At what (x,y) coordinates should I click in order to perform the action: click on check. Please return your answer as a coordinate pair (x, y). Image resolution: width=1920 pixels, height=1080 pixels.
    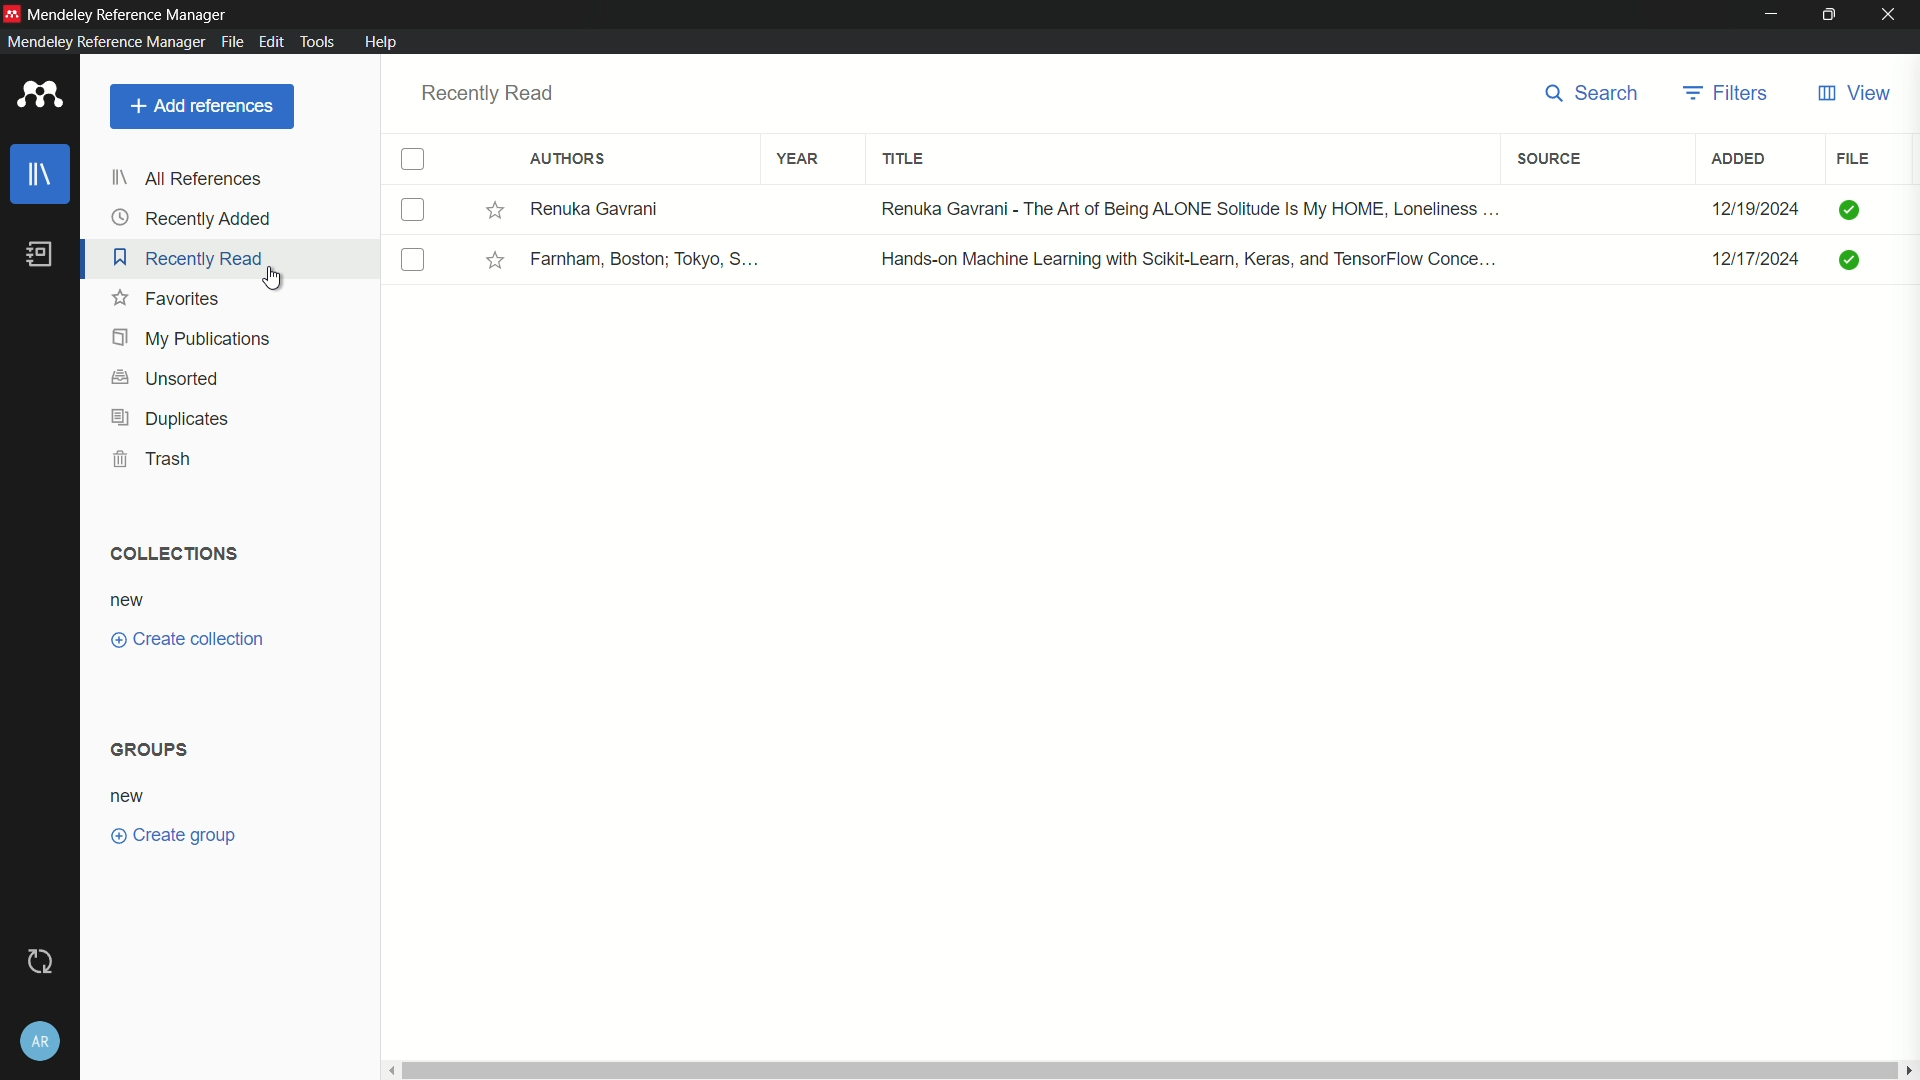
    Looking at the image, I should click on (1852, 259).